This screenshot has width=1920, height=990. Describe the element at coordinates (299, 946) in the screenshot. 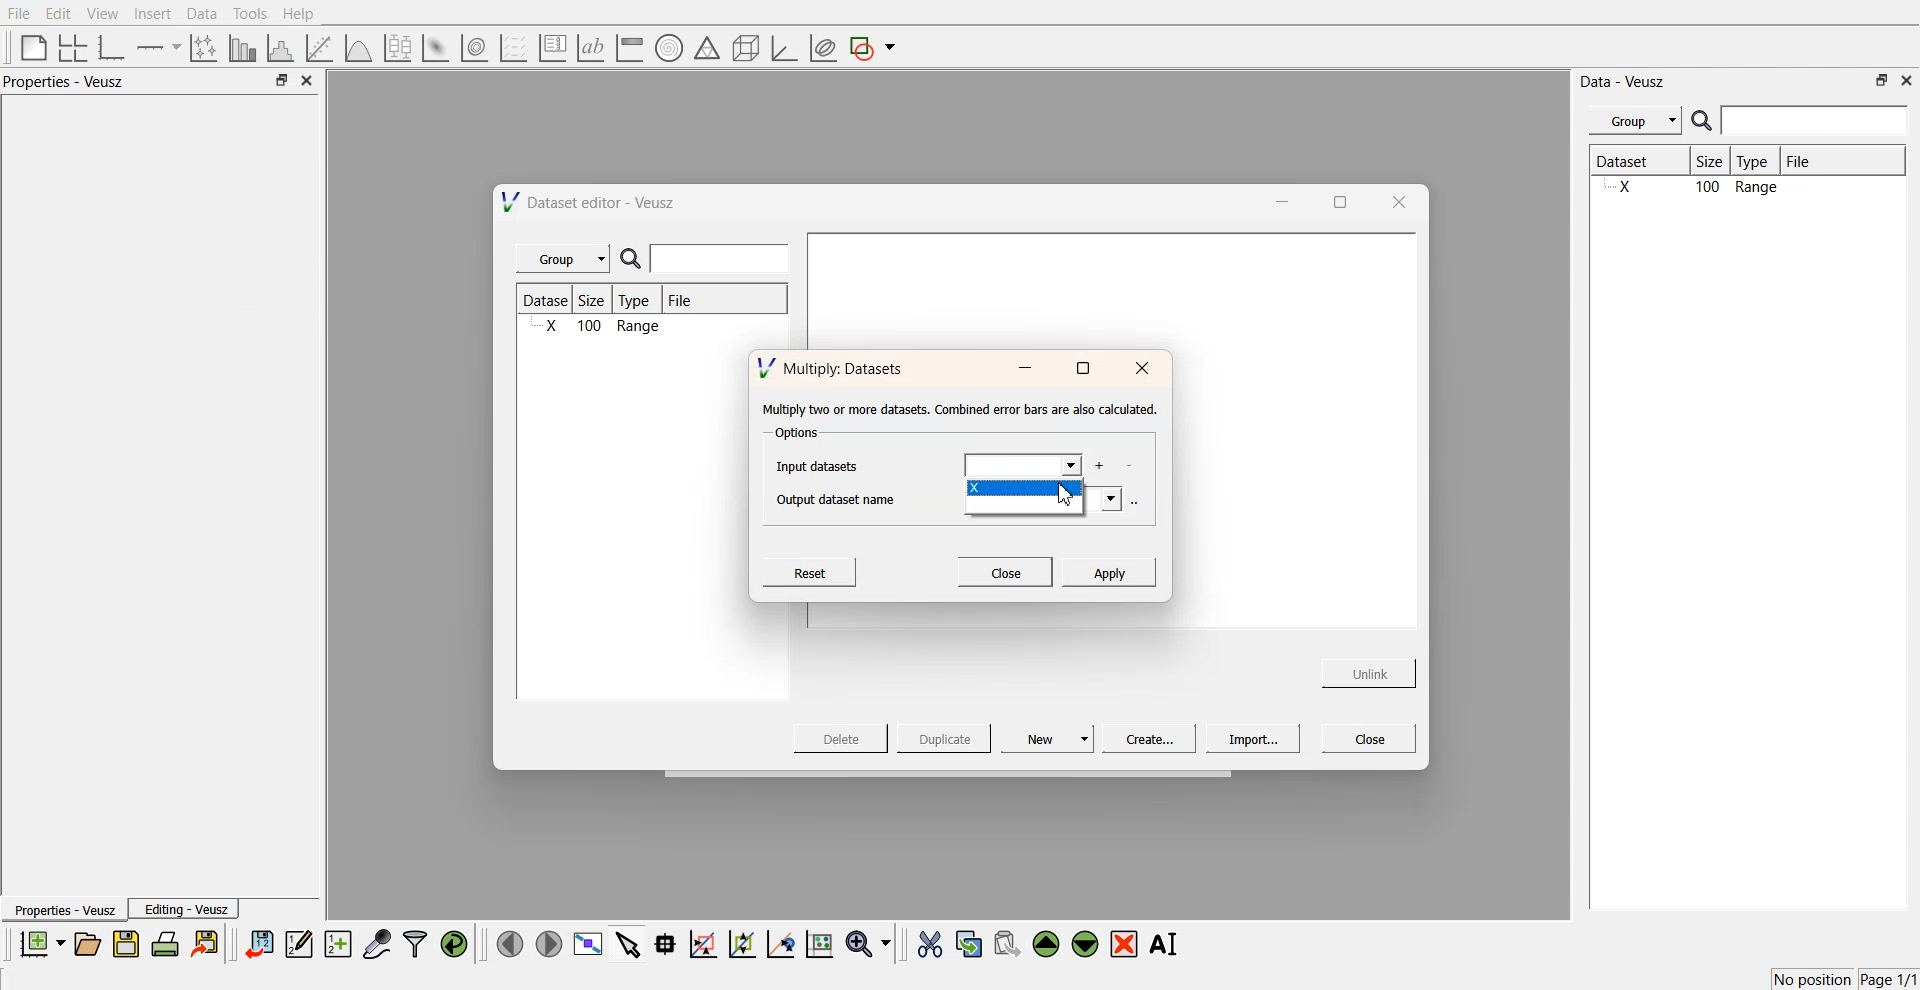

I see `edit and enter data points` at that location.